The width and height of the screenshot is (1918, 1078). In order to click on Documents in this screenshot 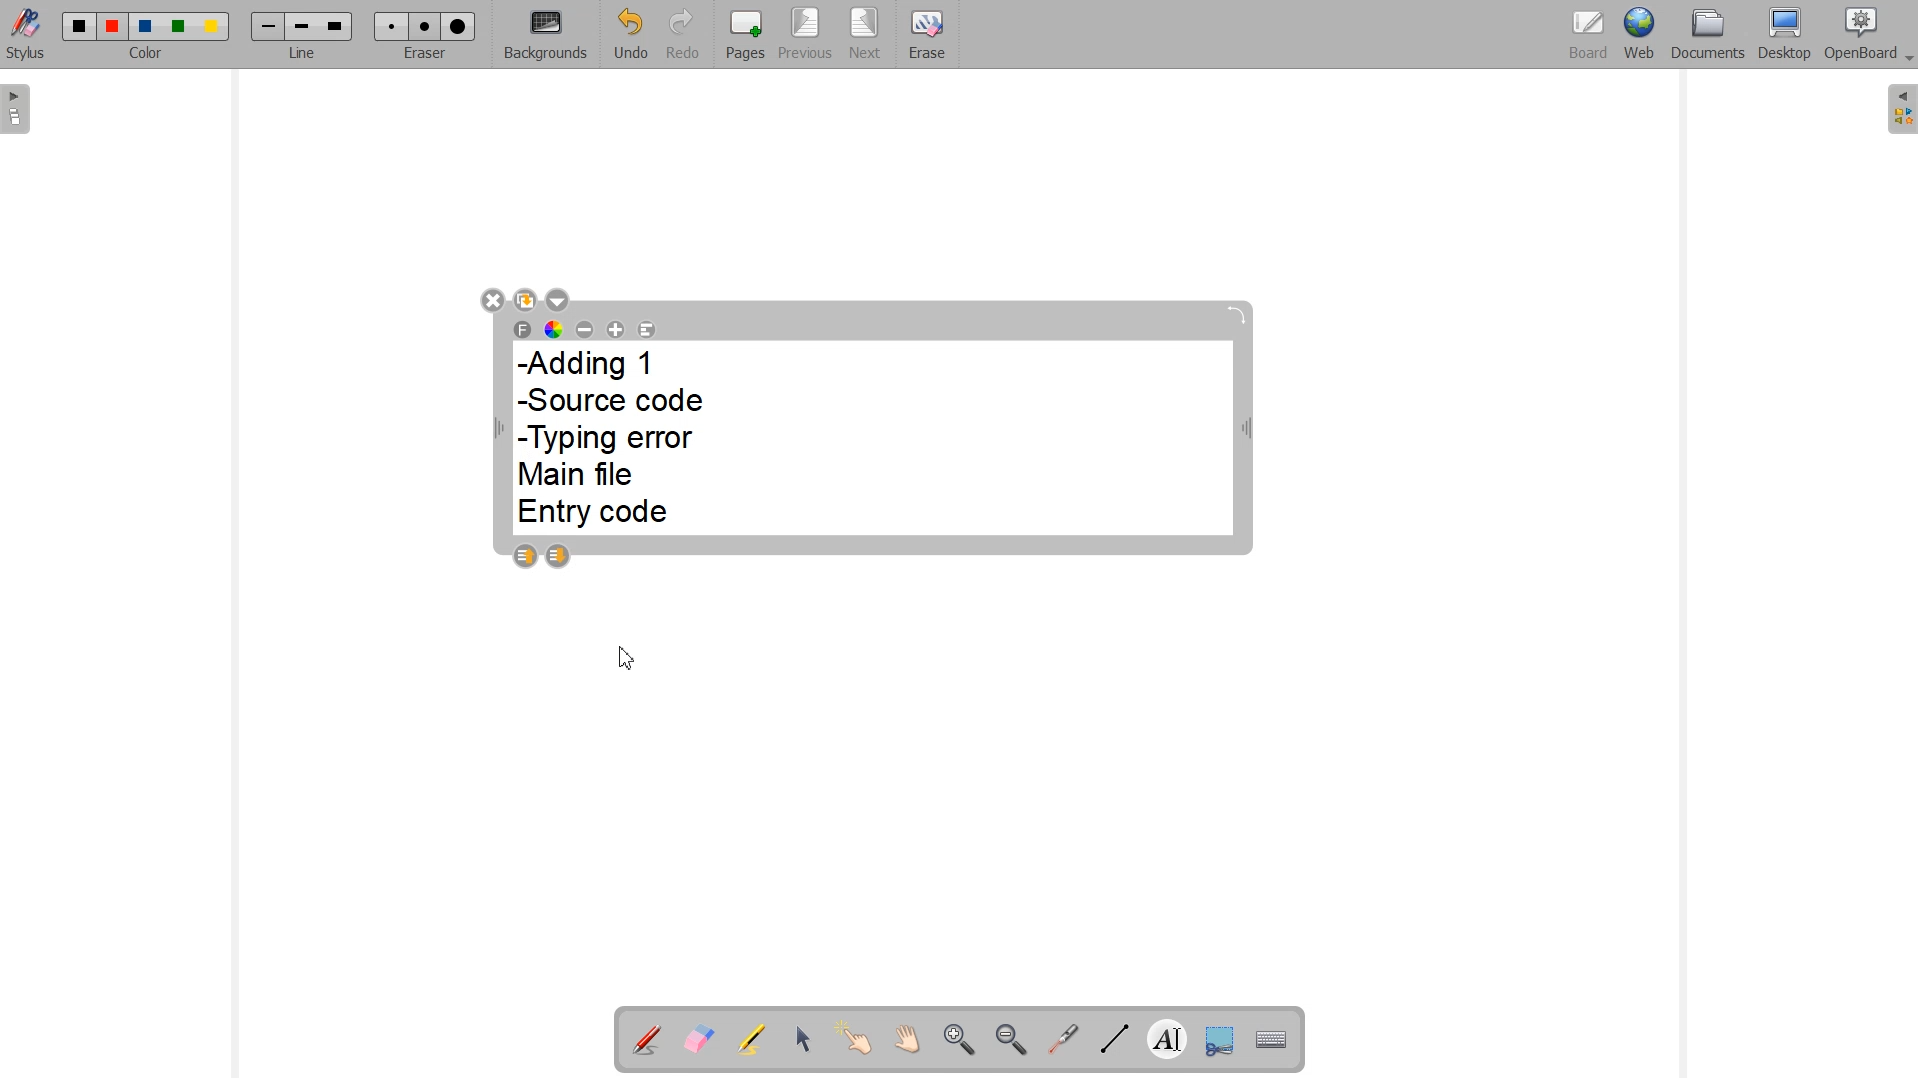, I will do `click(1708, 36)`.